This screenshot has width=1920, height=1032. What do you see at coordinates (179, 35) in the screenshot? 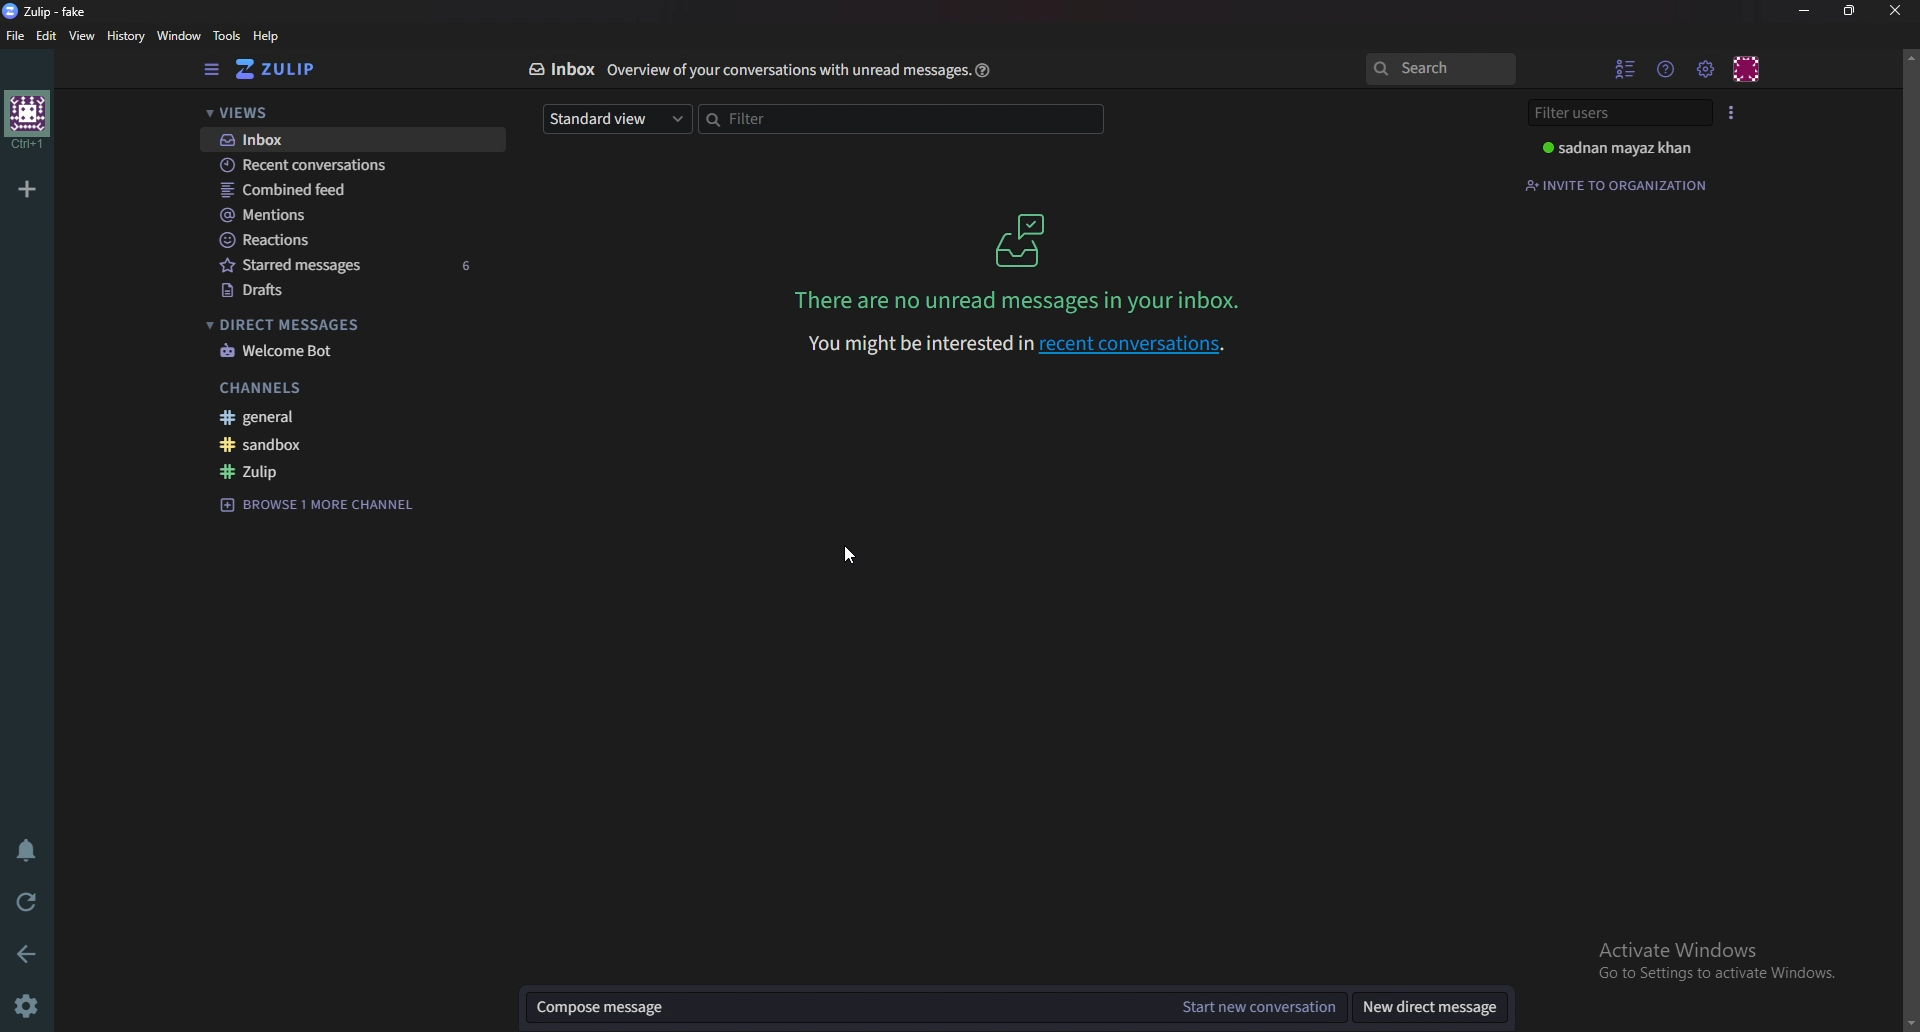
I see `Window` at bounding box center [179, 35].